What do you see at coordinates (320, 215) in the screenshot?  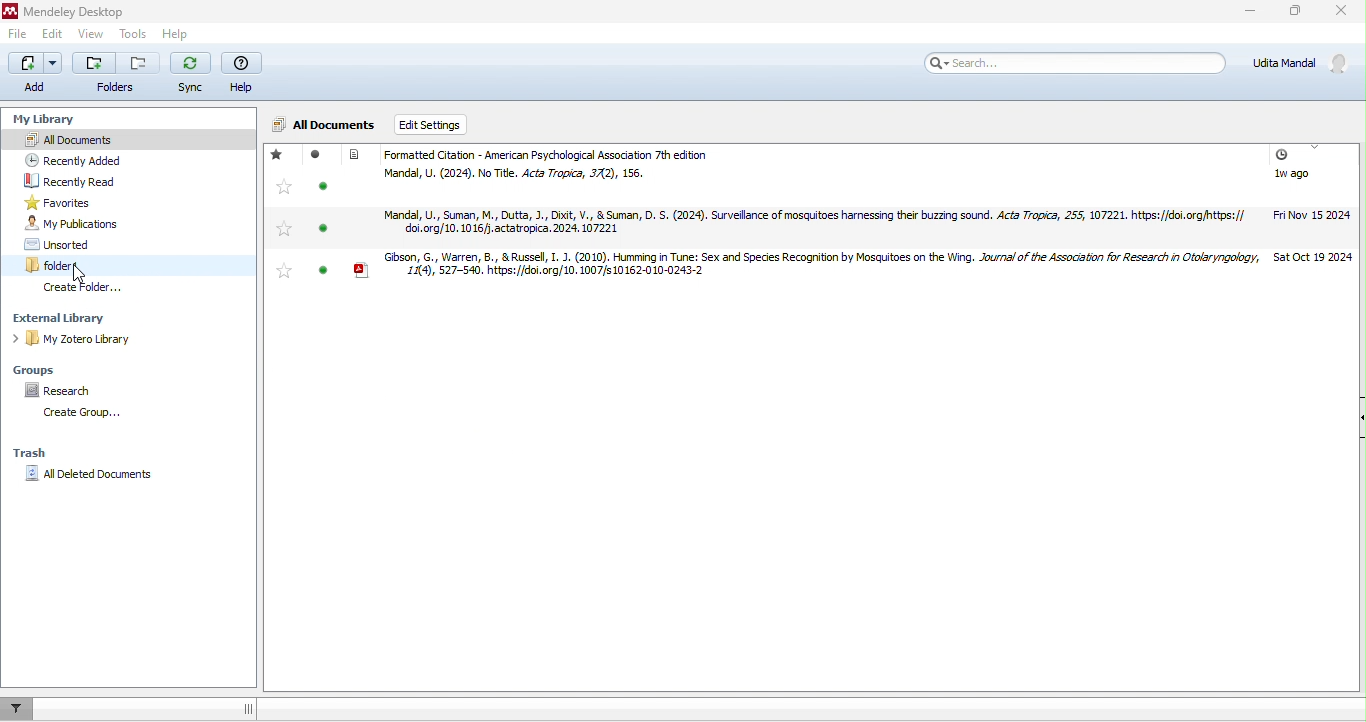 I see `read/ unread` at bounding box center [320, 215].